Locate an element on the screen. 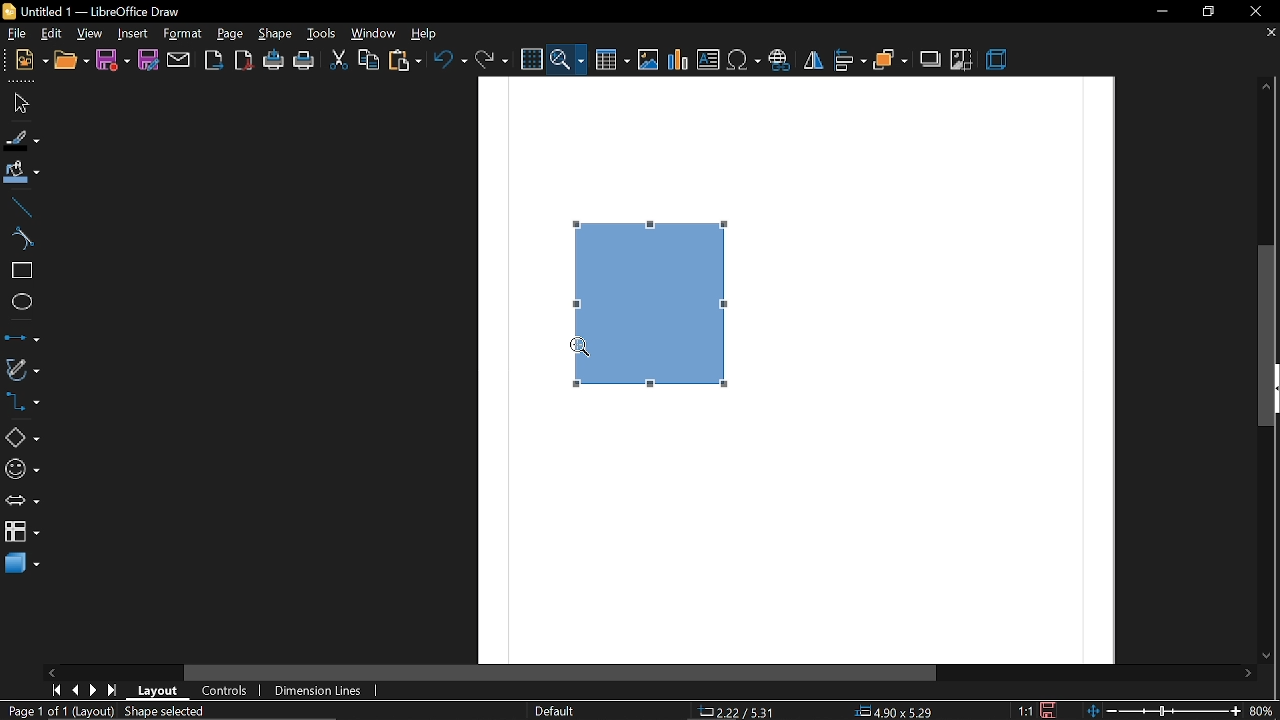 The image size is (1280, 720). change zoom is located at coordinates (1163, 712).